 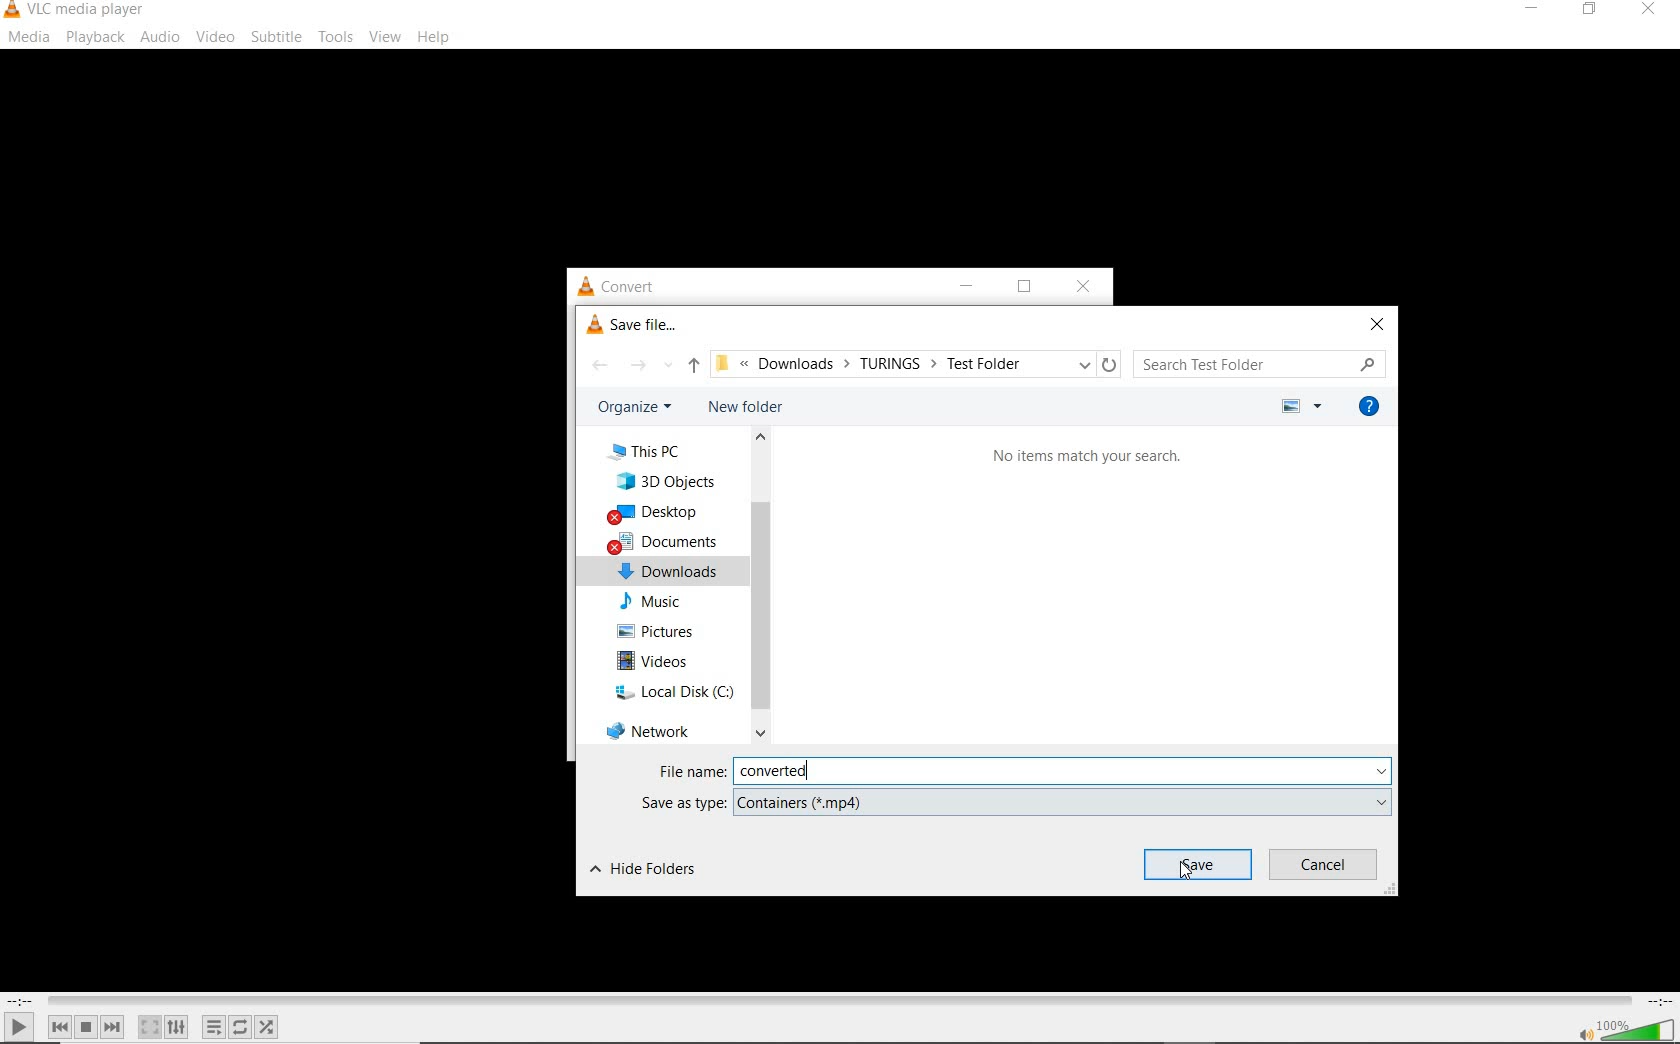 I want to click on cancel, so click(x=1324, y=865).